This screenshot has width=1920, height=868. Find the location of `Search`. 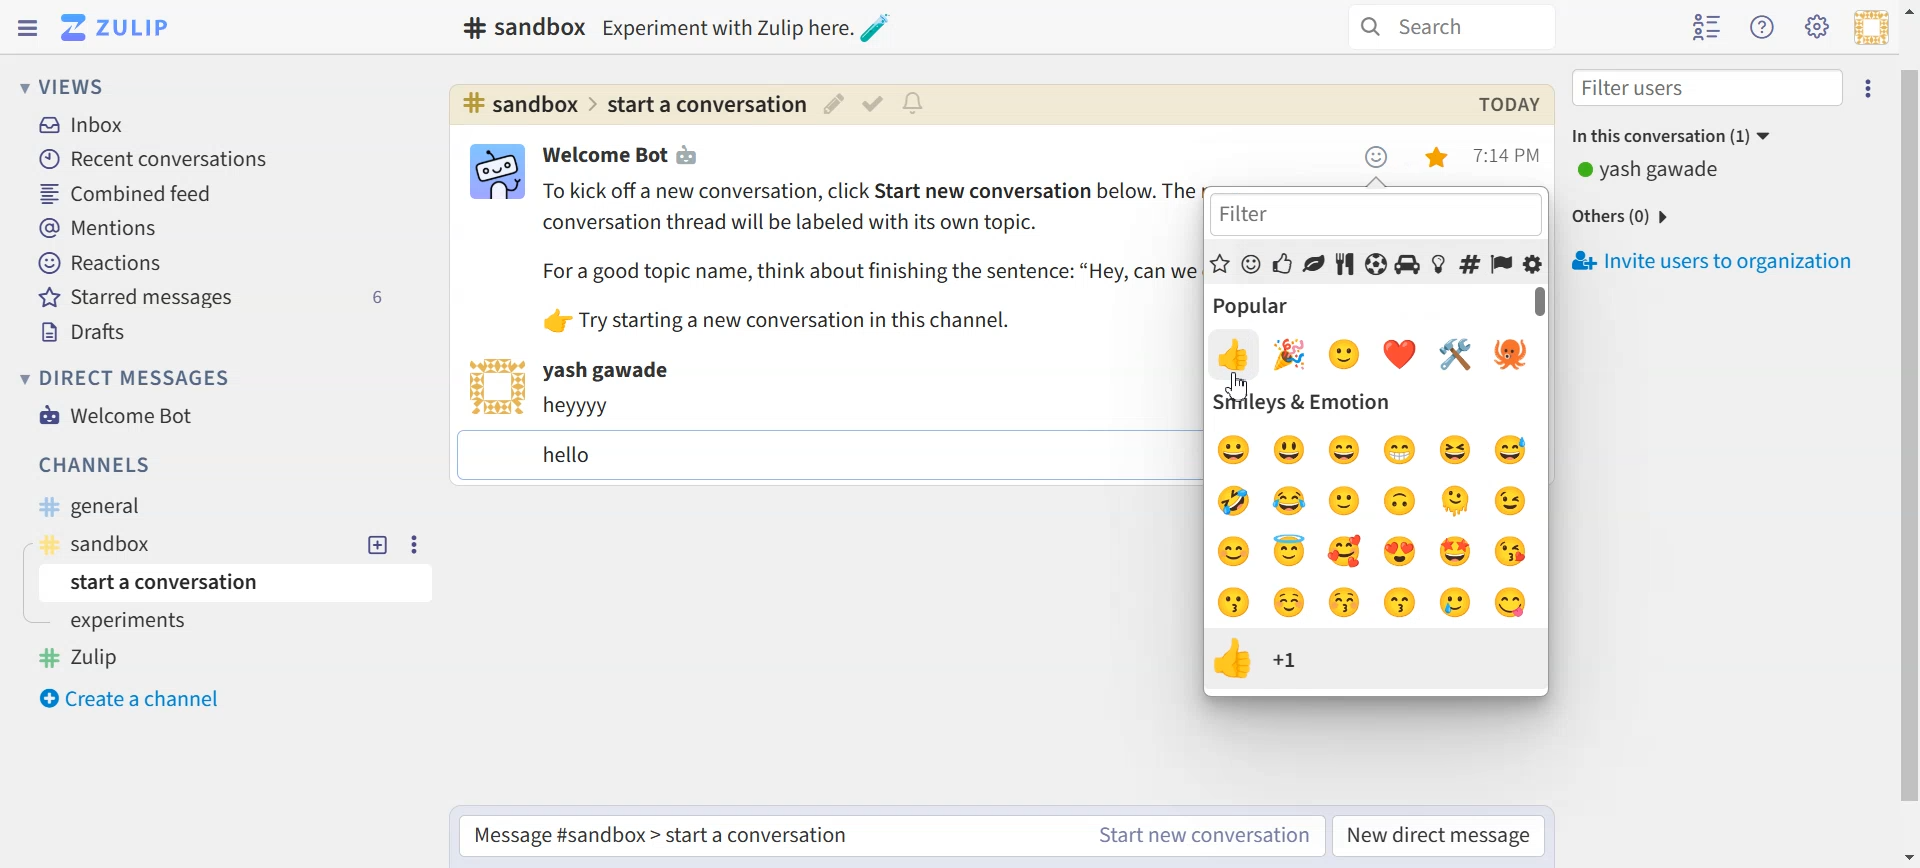

Search is located at coordinates (1452, 27).